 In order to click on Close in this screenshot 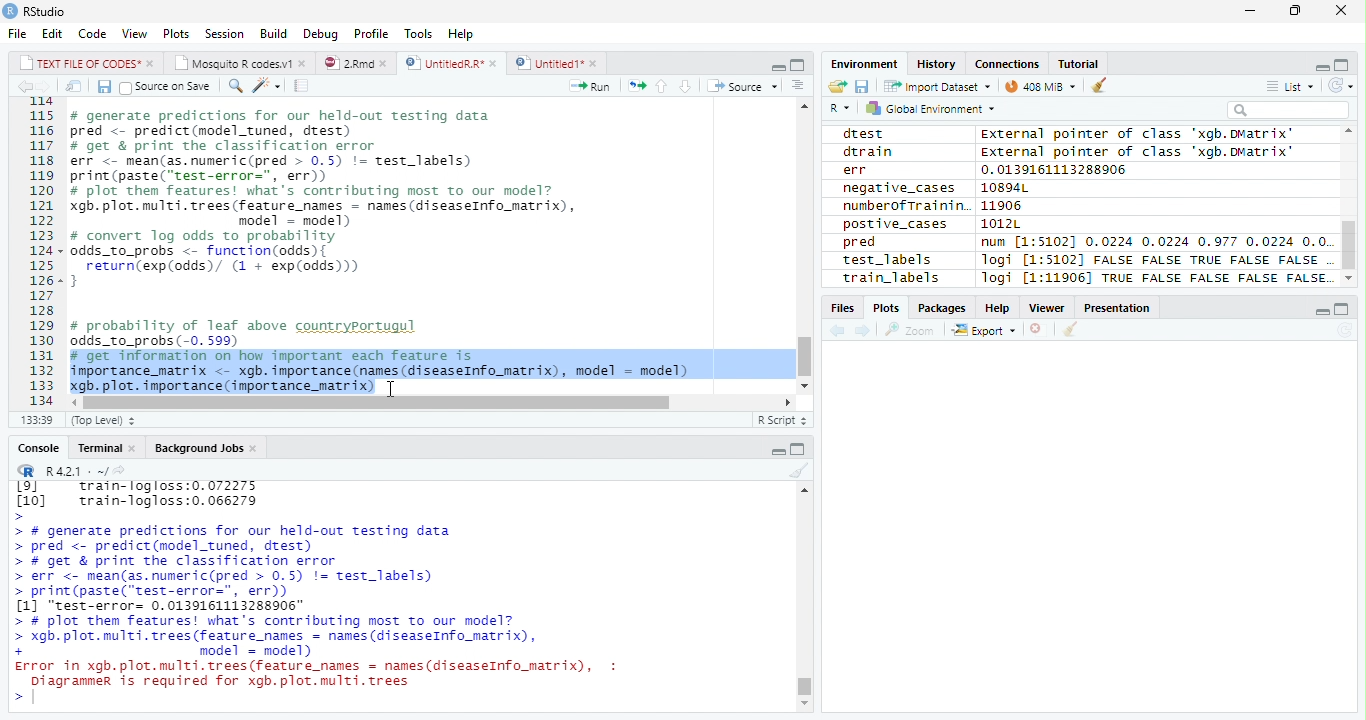, I will do `click(1340, 11)`.